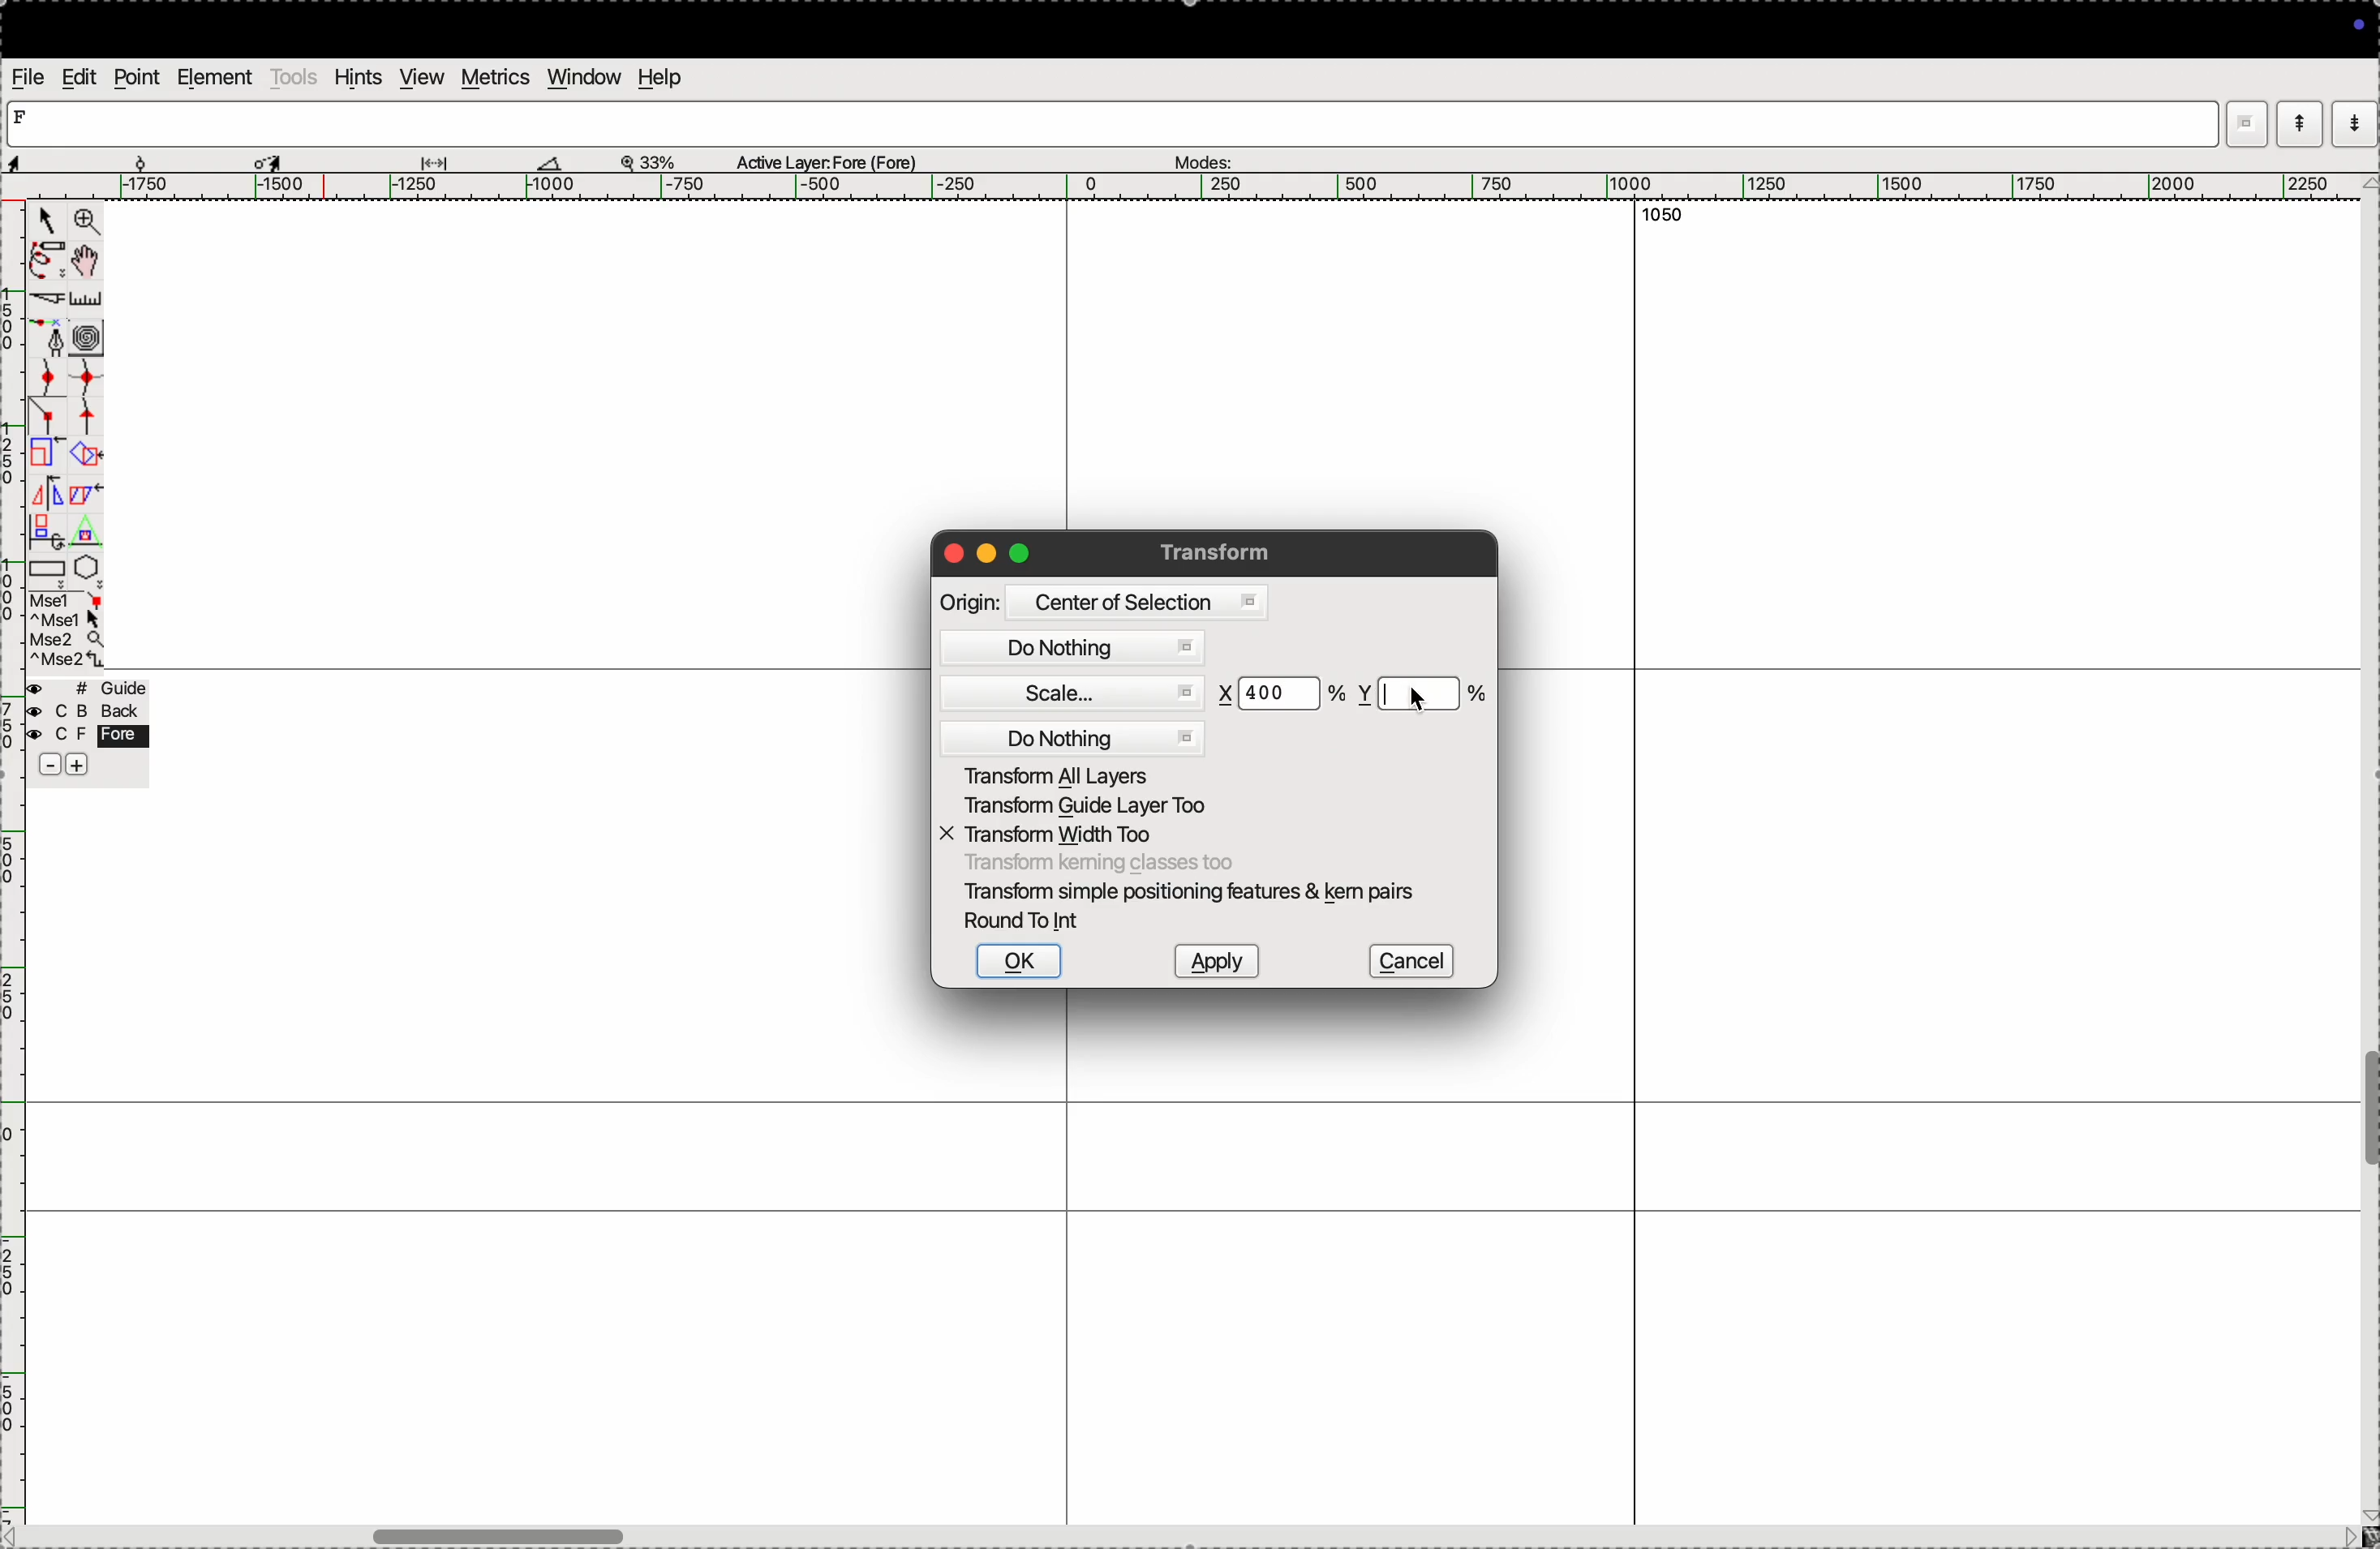  Describe the element at coordinates (1082, 809) in the screenshot. I see `trabsform guide layers` at that location.